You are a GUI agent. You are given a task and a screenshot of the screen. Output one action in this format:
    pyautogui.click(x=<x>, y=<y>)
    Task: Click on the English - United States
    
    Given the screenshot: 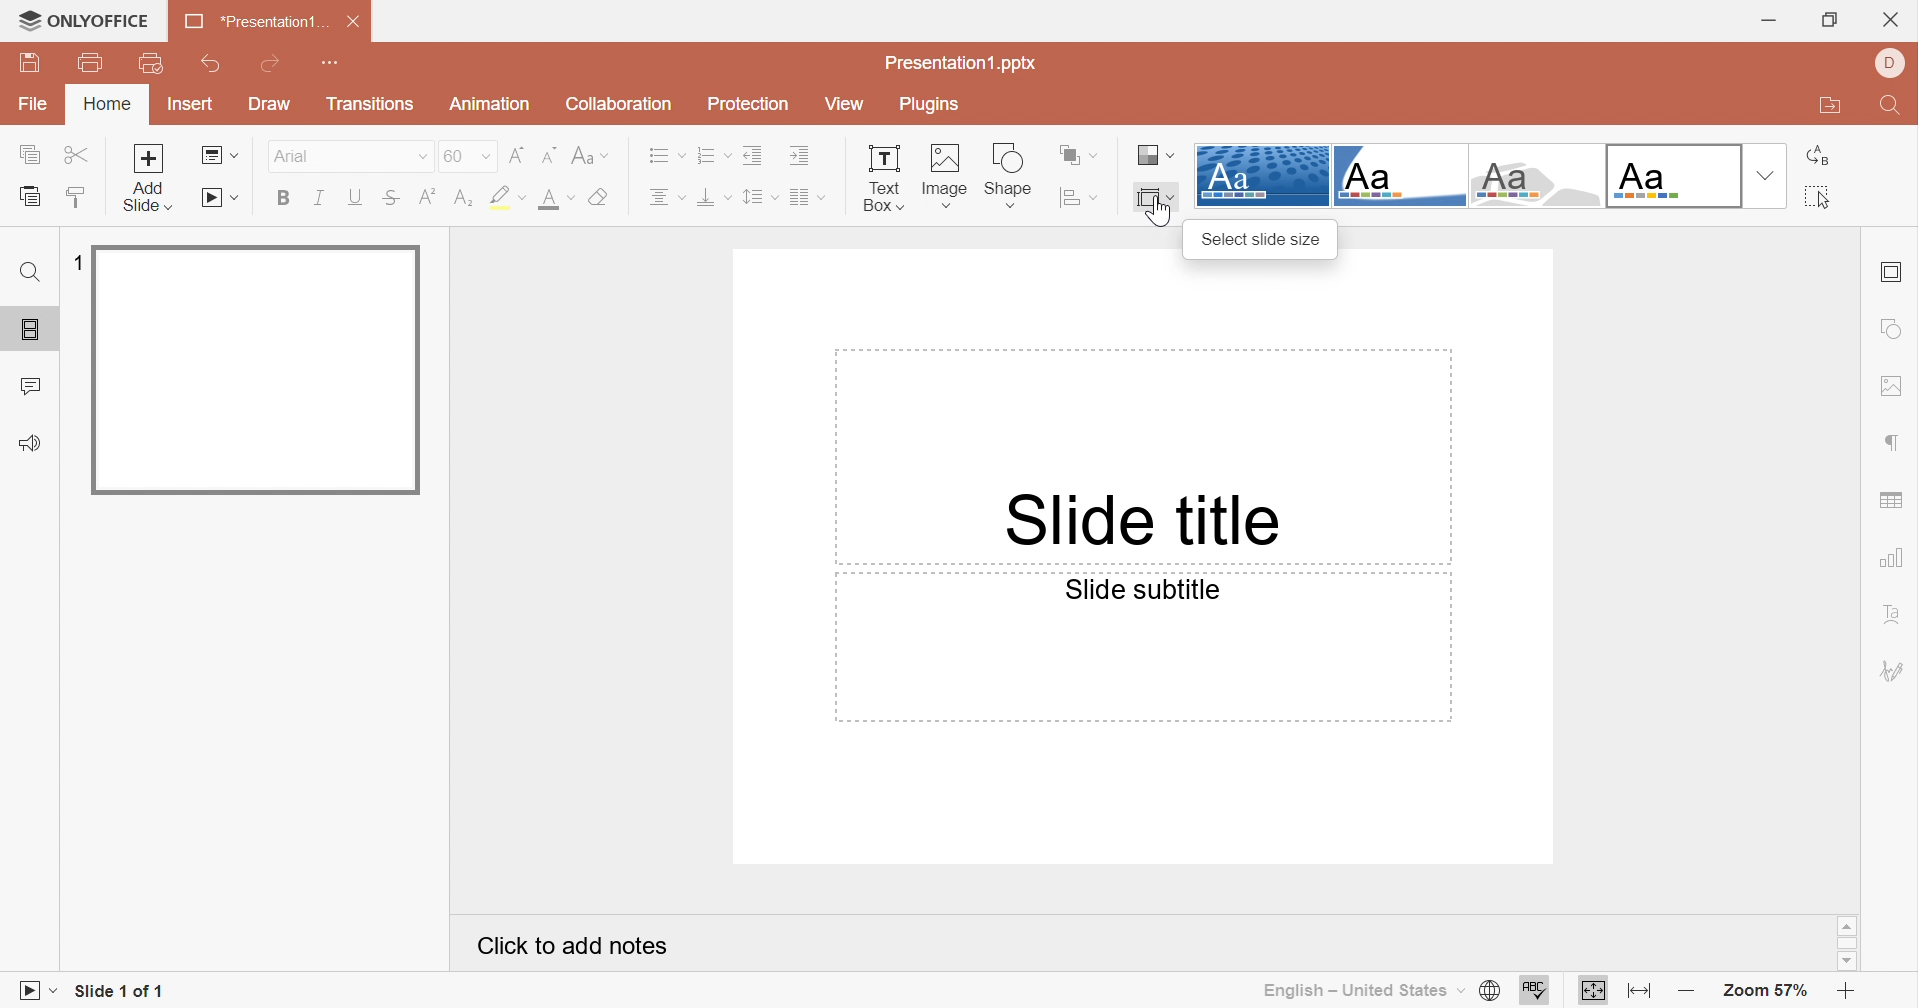 What is the action you would take?
    pyautogui.click(x=1360, y=994)
    